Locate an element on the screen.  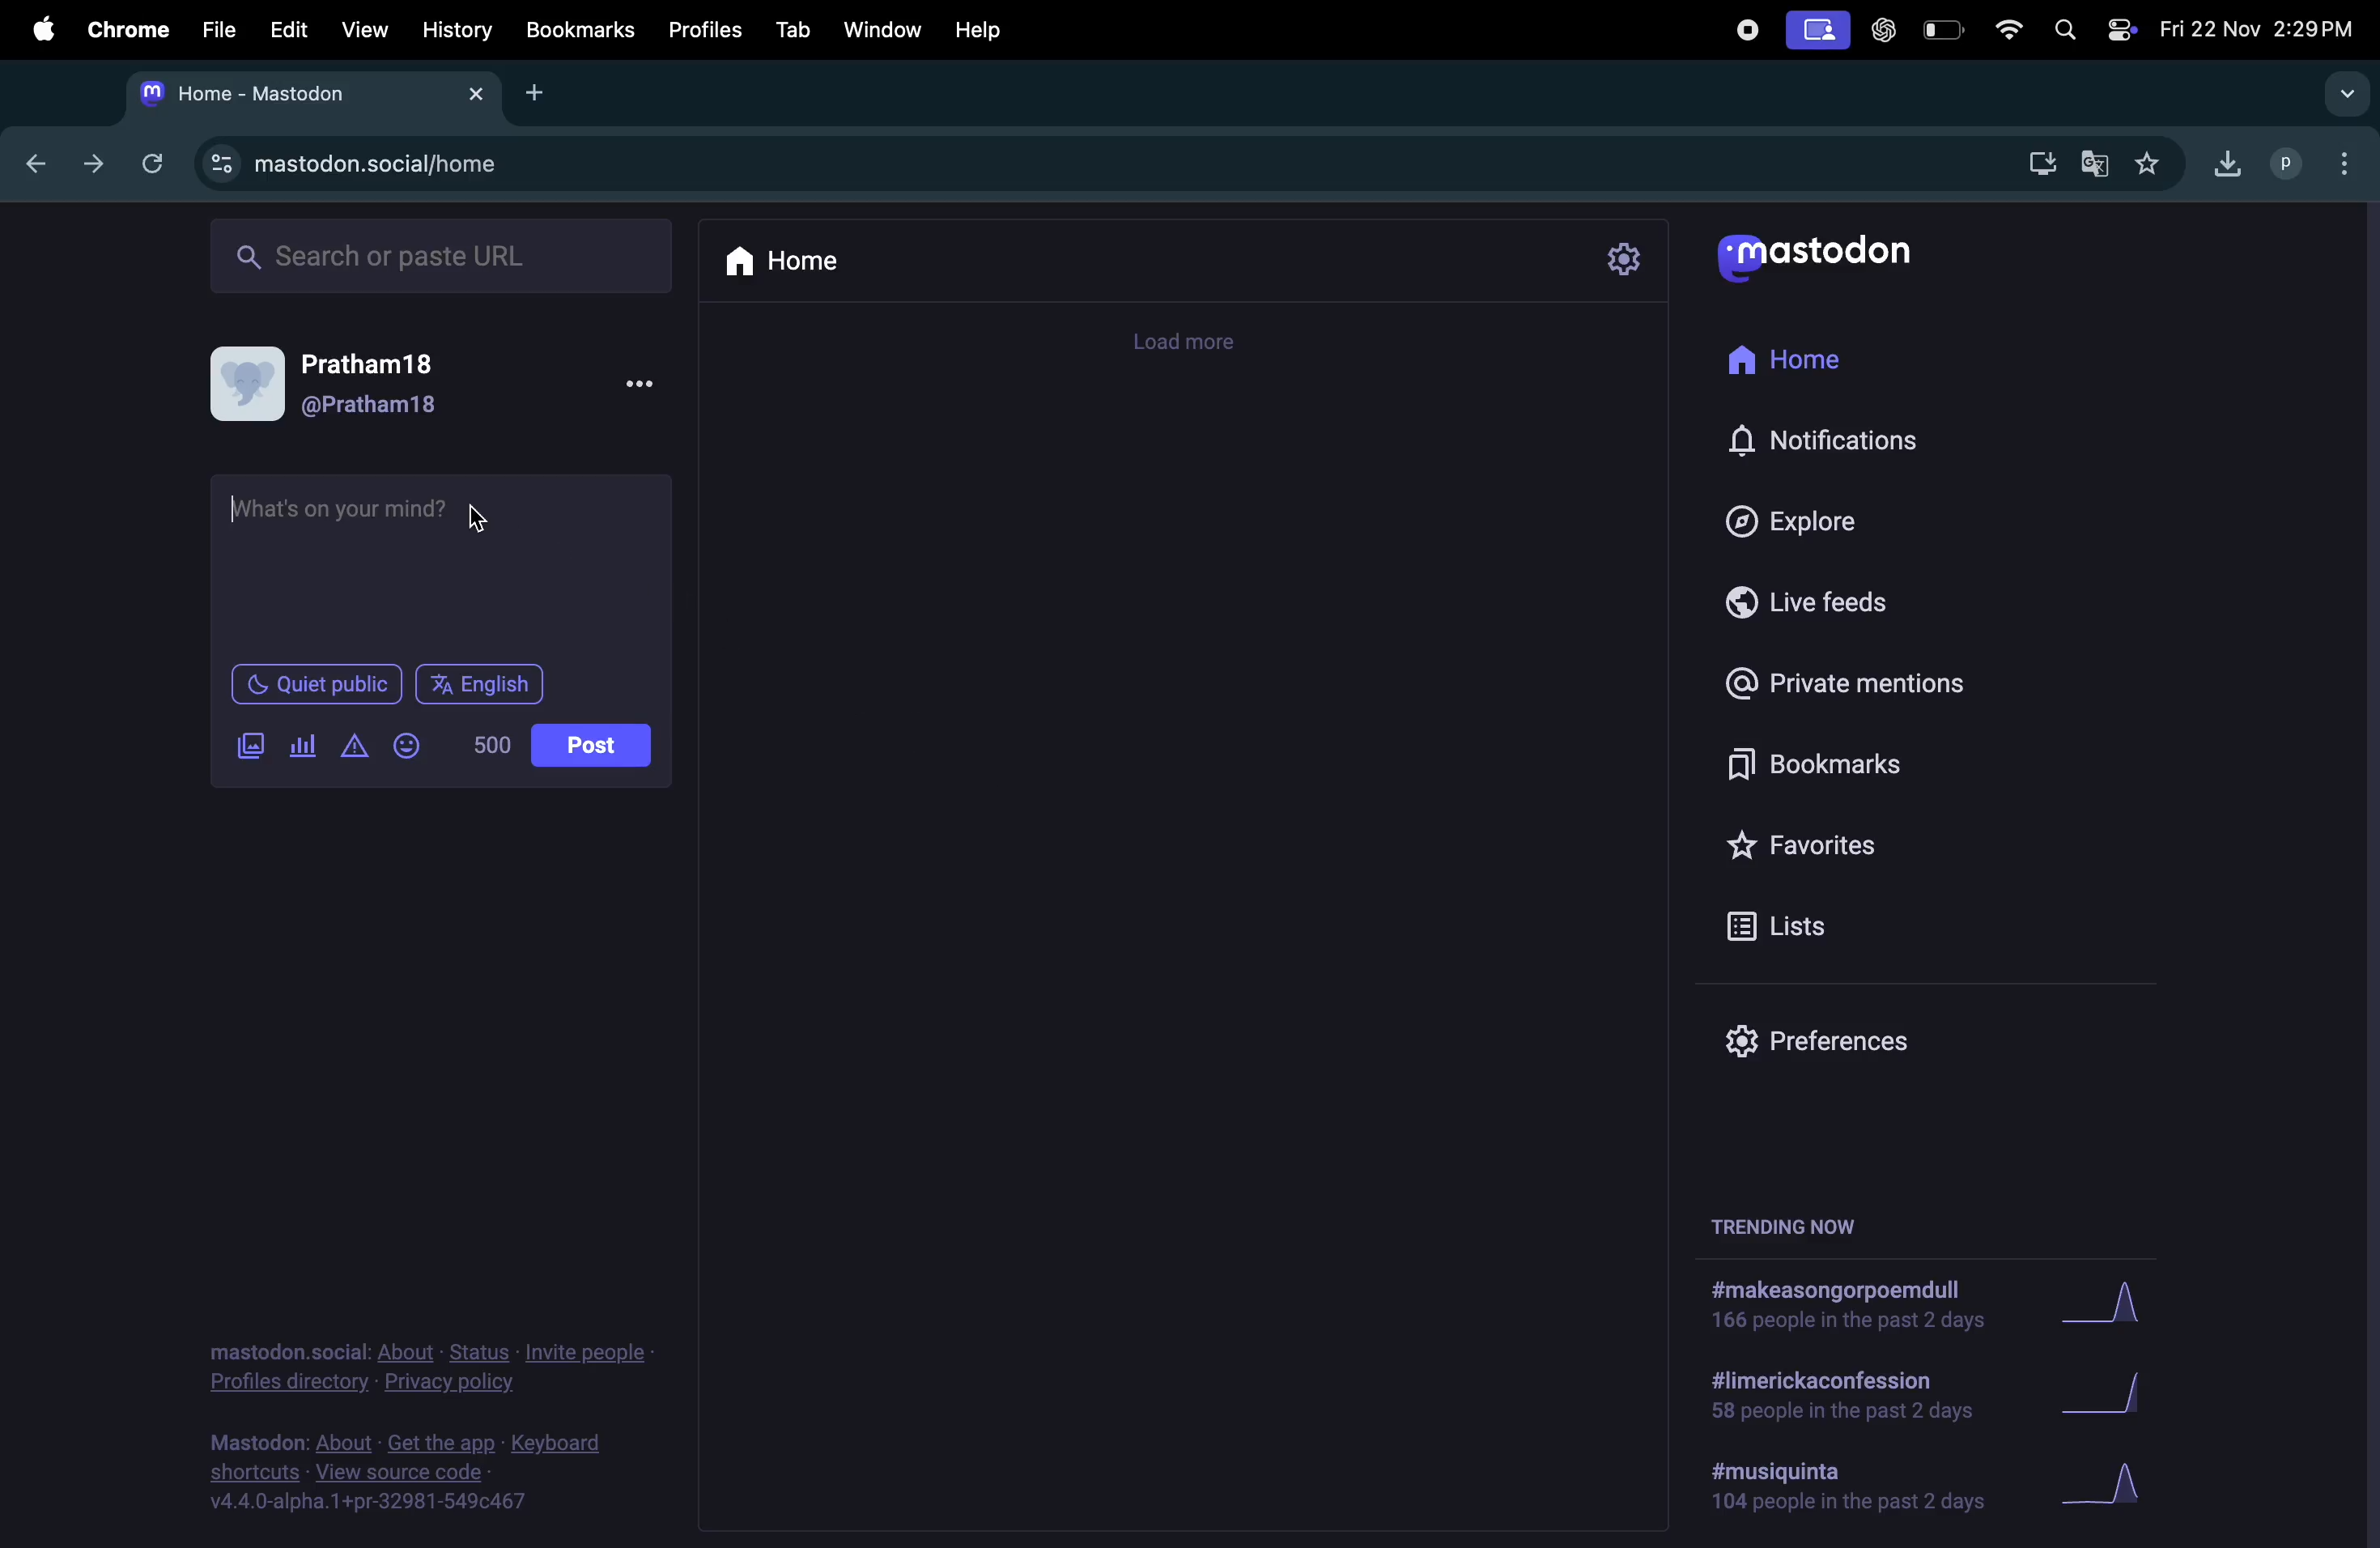
hashtags is located at coordinates (1852, 1306).